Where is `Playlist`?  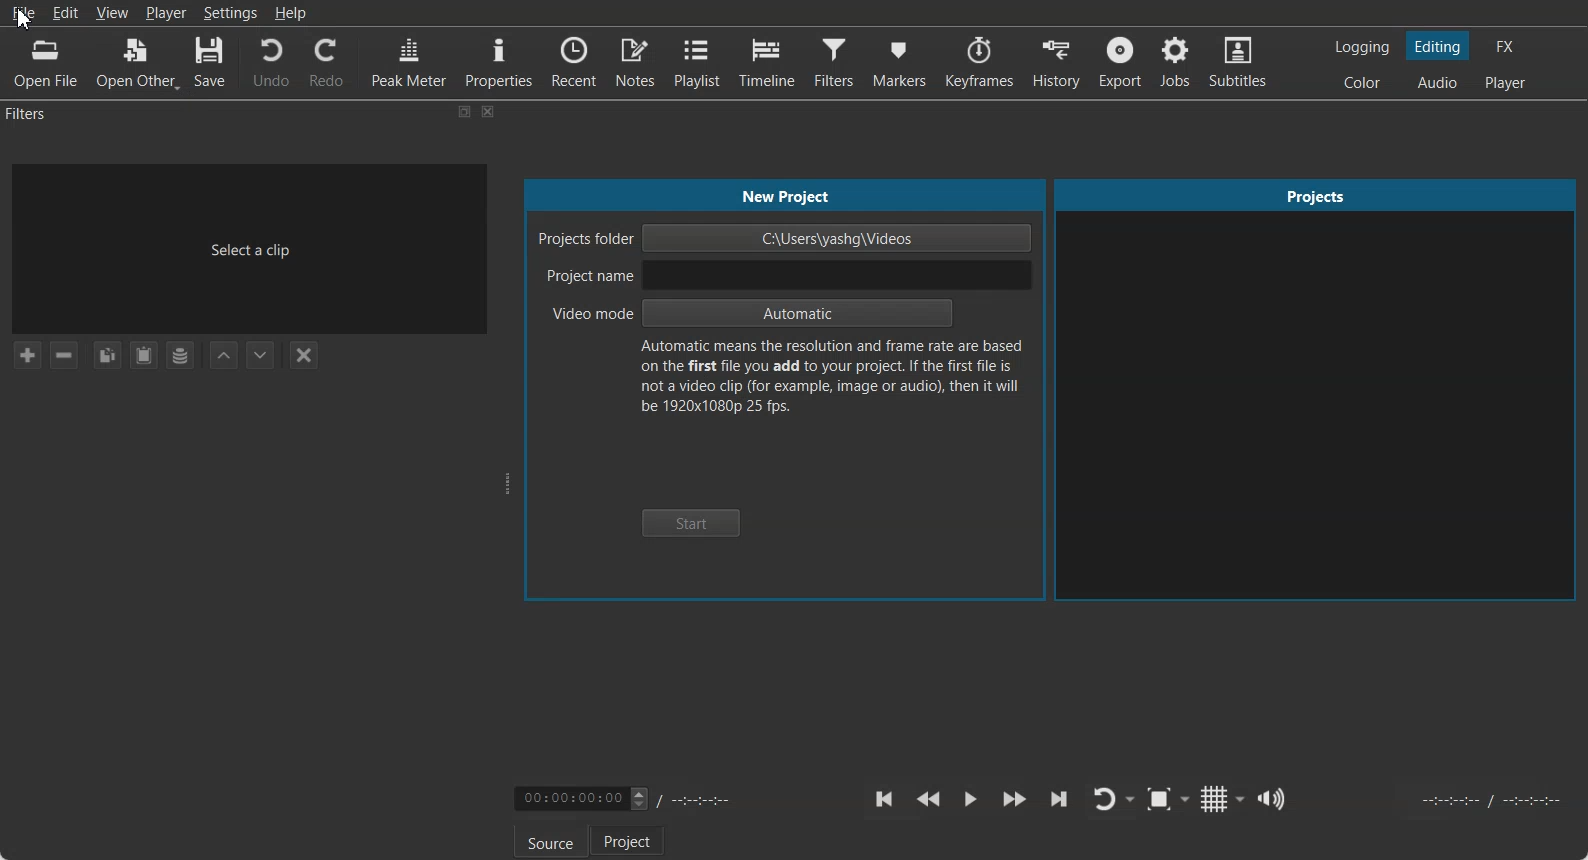 Playlist is located at coordinates (700, 61).